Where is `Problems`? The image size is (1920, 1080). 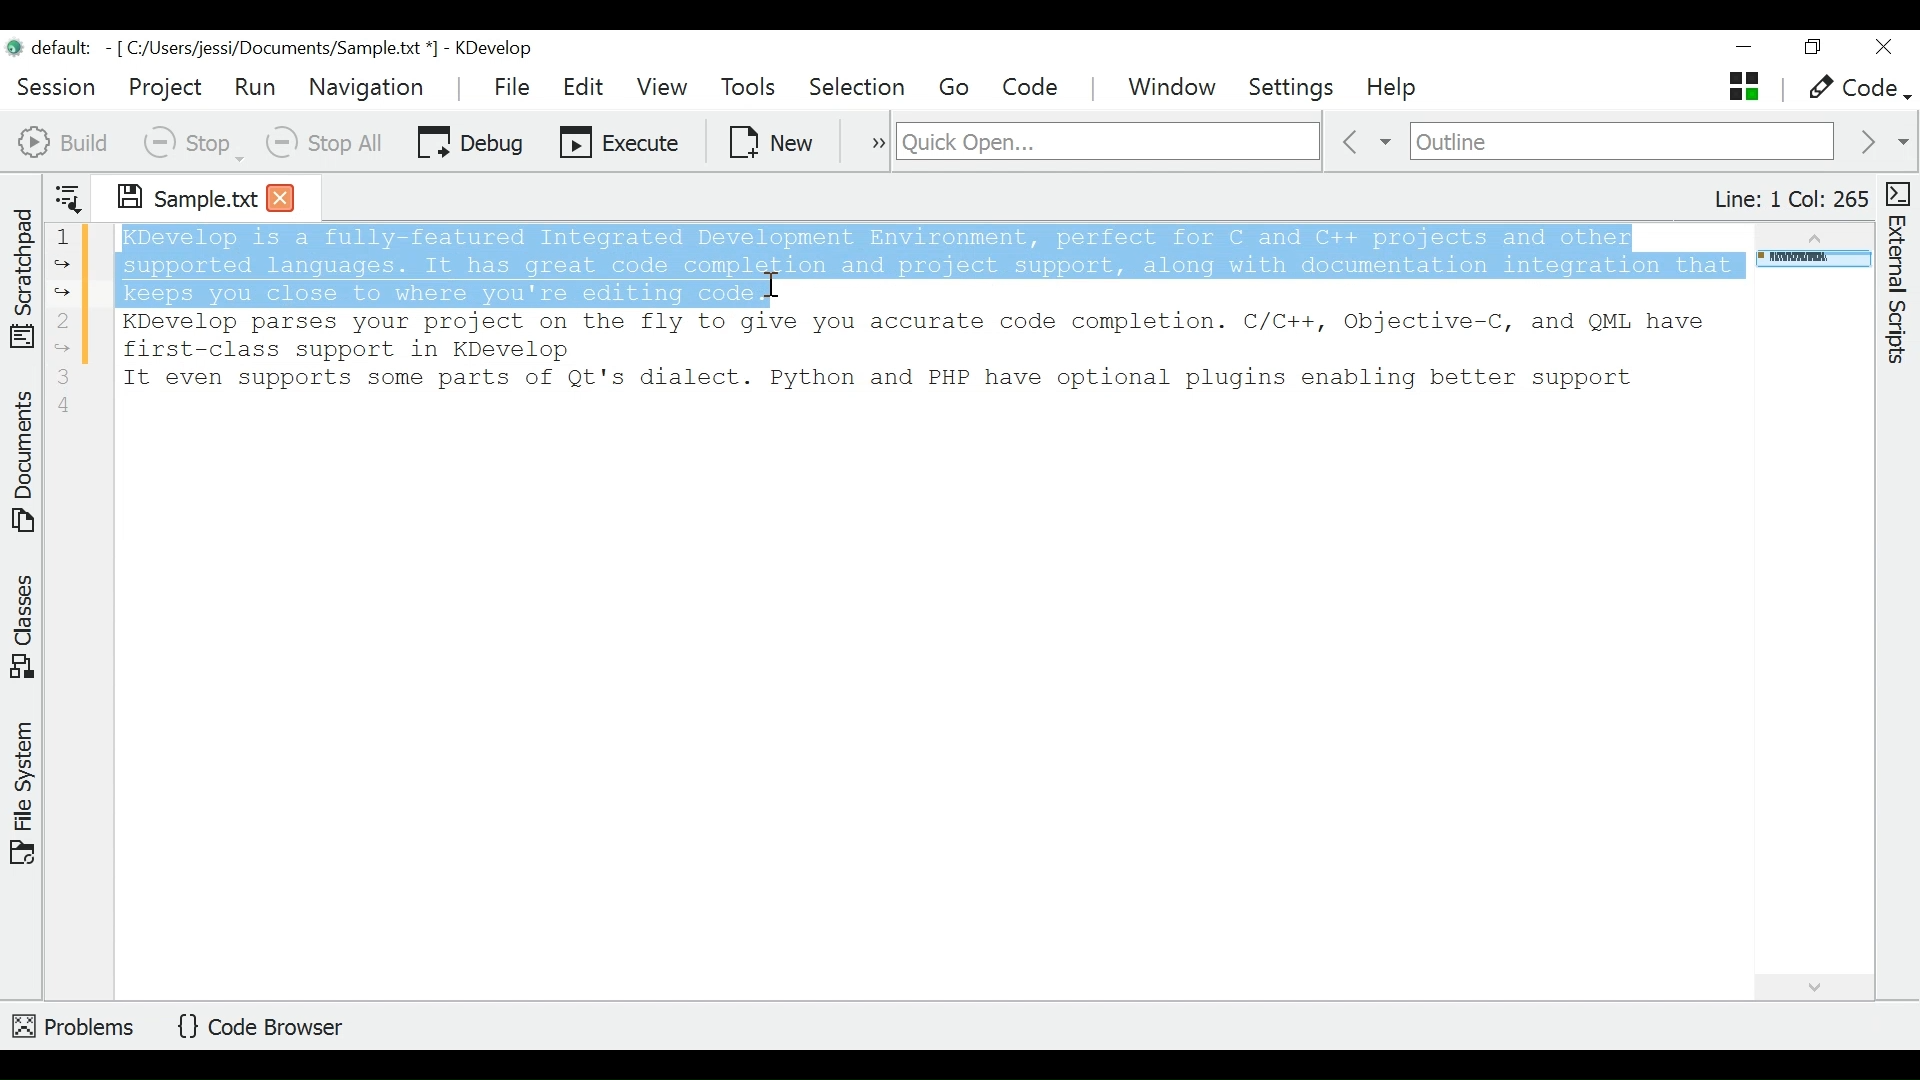 Problems is located at coordinates (75, 1023).